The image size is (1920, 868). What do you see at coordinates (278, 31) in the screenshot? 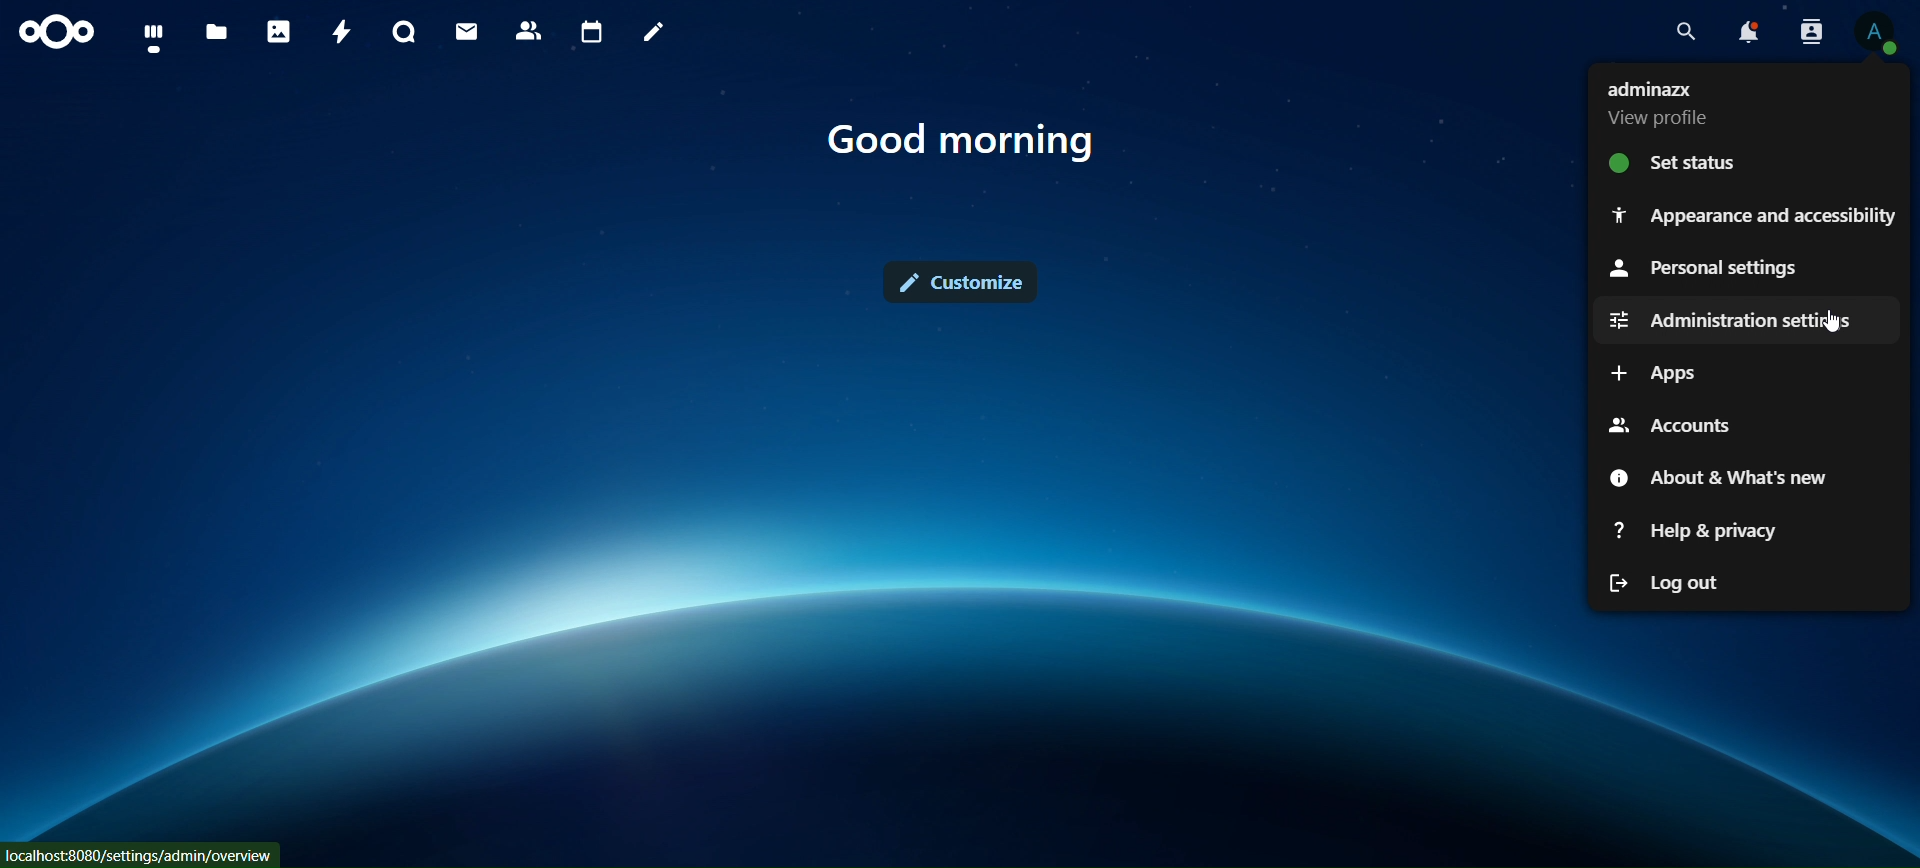
I see `photos` at bounding box center [278, 31].